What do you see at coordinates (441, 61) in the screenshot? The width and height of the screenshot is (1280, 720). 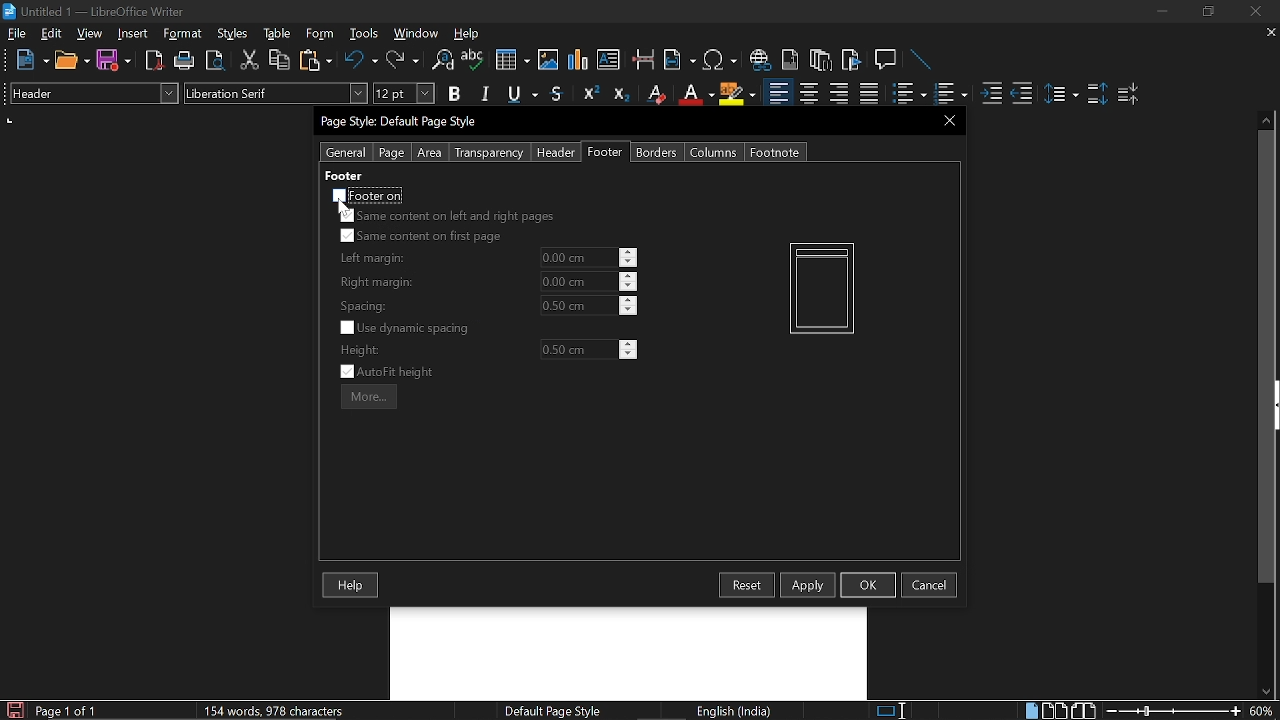 I see `Find and replace` at bounding box center [441, 61].